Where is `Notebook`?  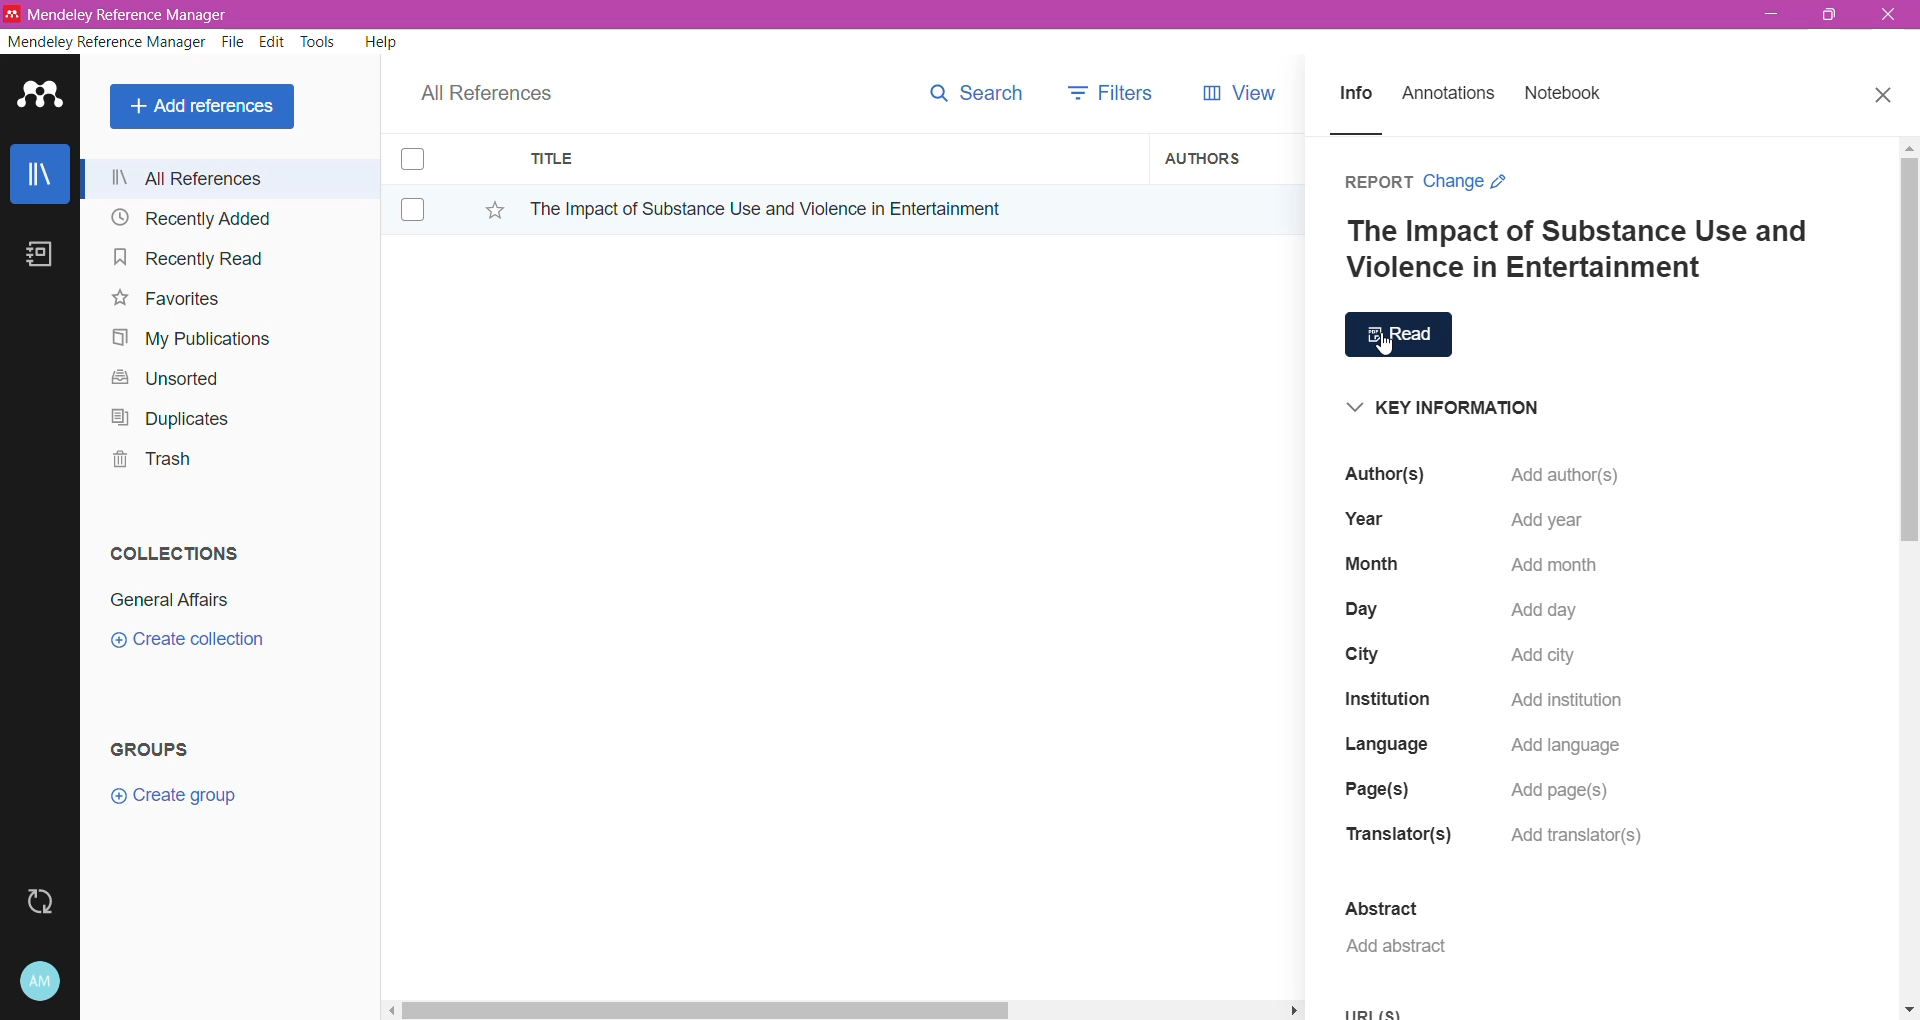 Notebook is located at coordinates (1571, 94).